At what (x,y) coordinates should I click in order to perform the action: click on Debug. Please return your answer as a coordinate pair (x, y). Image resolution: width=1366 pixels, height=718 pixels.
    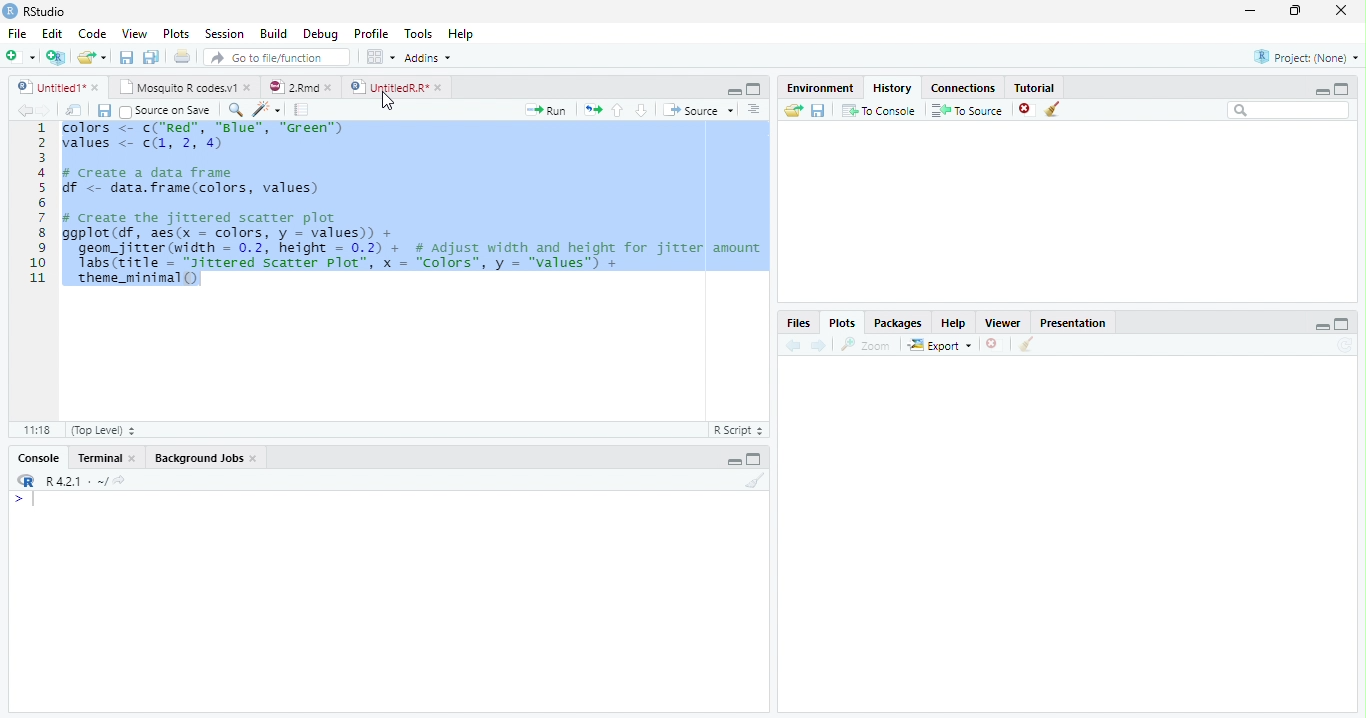
    Looking at the image, I should click on (320, 34).